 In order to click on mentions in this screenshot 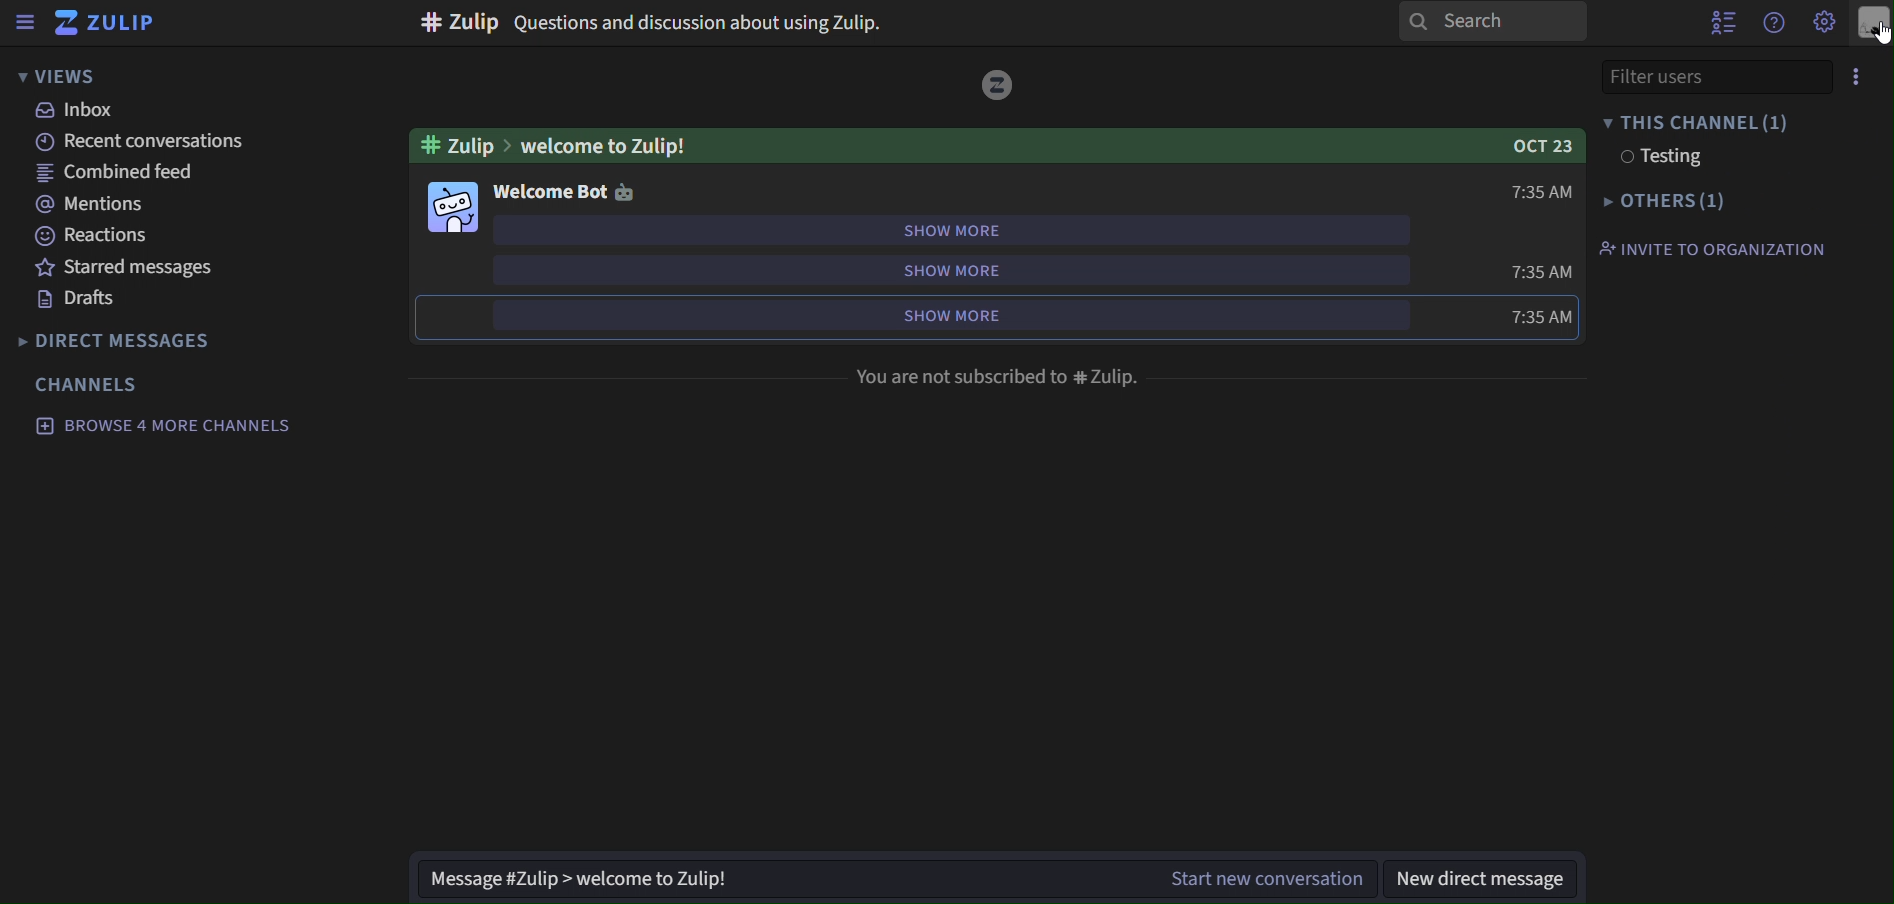, I will do `click(98, 205)`.